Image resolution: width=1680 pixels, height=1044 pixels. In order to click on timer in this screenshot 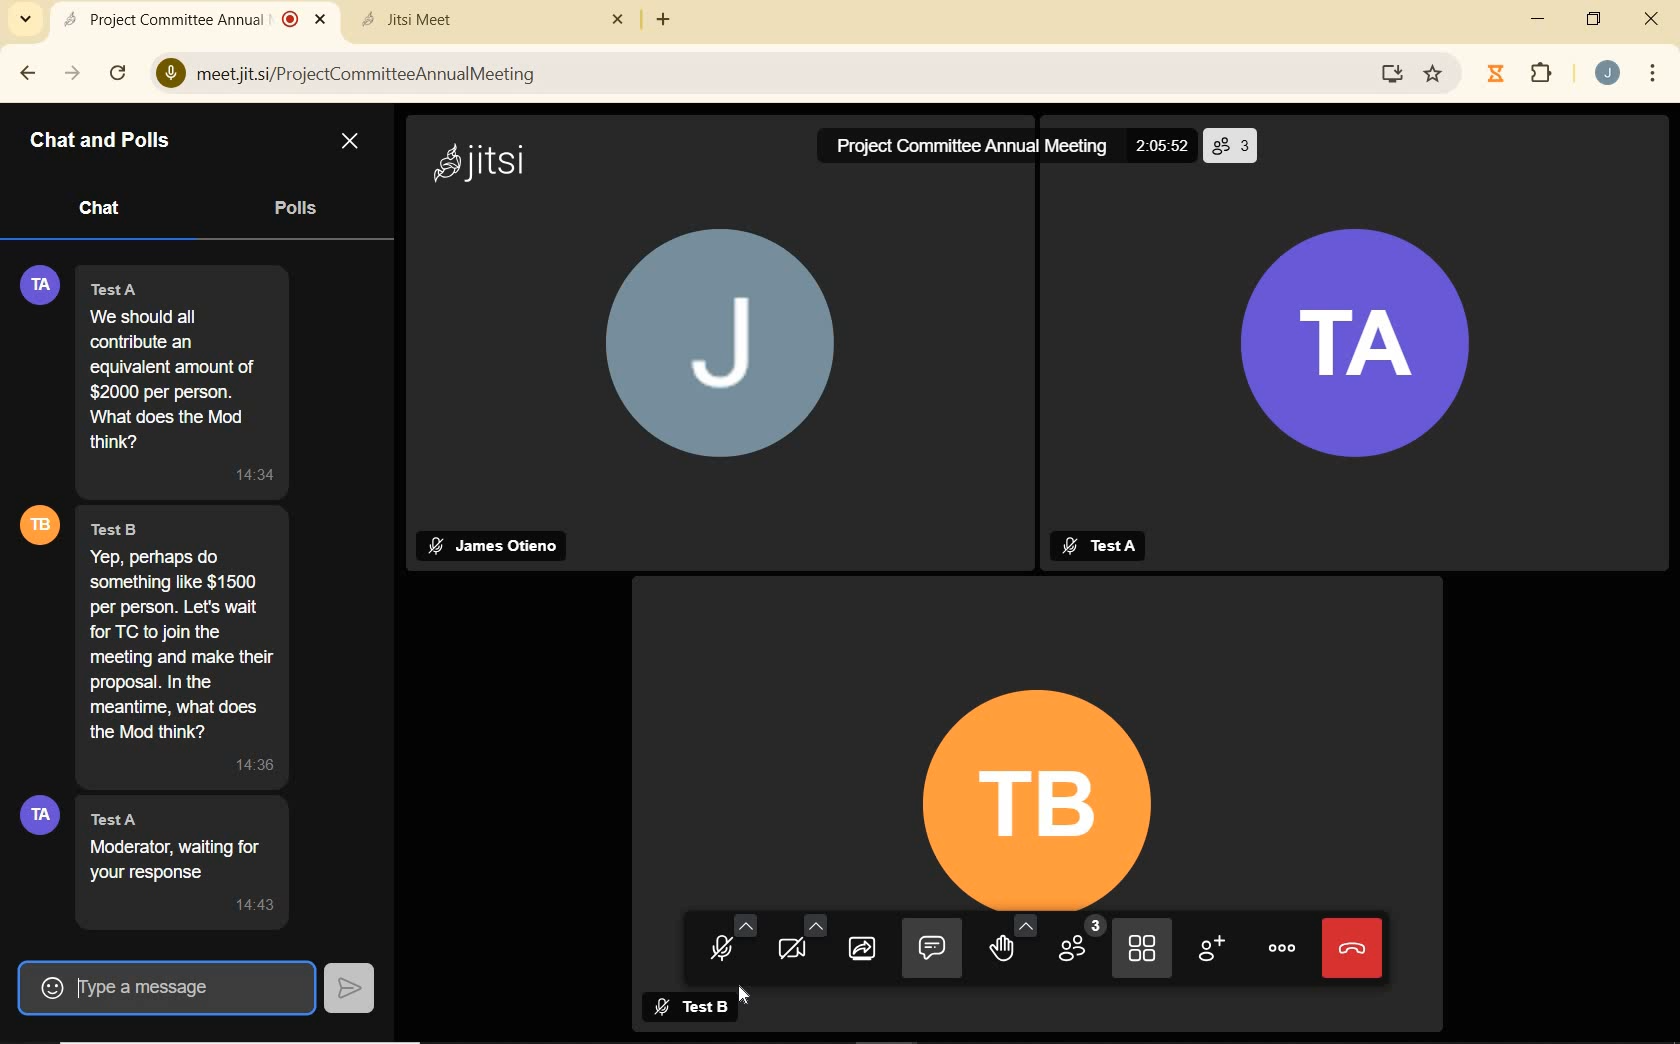, I will do `click(1164, 144)`.